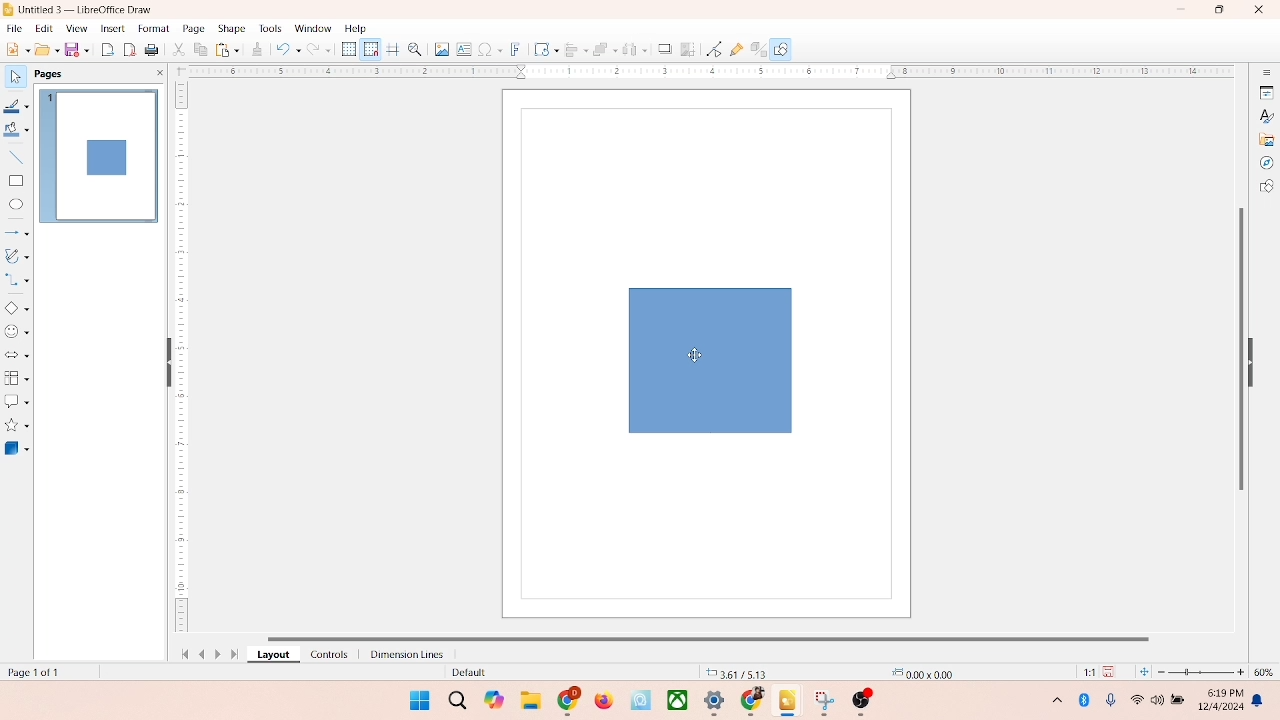  Describe the element at coordinates (17, 332) in the screenshot. I see `symbol shapes` at that location.